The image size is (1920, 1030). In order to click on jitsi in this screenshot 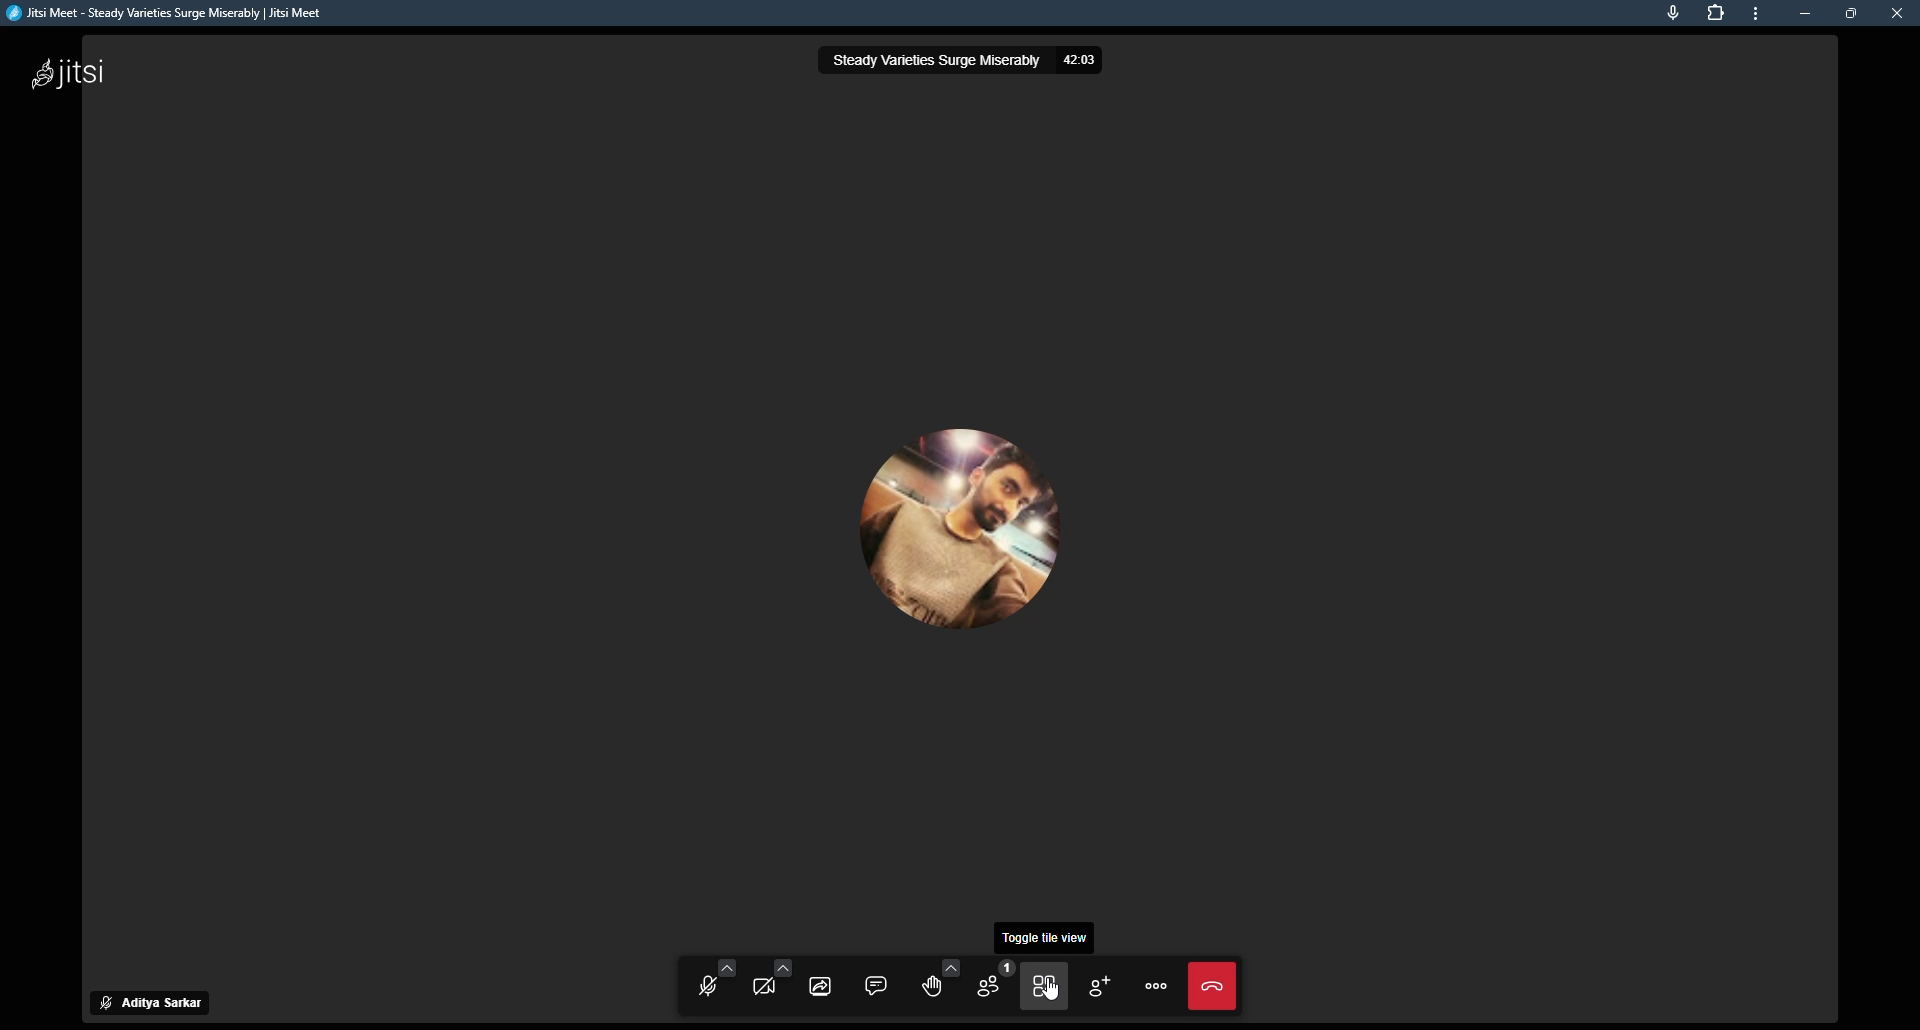, I will do `click(79, 78)`.